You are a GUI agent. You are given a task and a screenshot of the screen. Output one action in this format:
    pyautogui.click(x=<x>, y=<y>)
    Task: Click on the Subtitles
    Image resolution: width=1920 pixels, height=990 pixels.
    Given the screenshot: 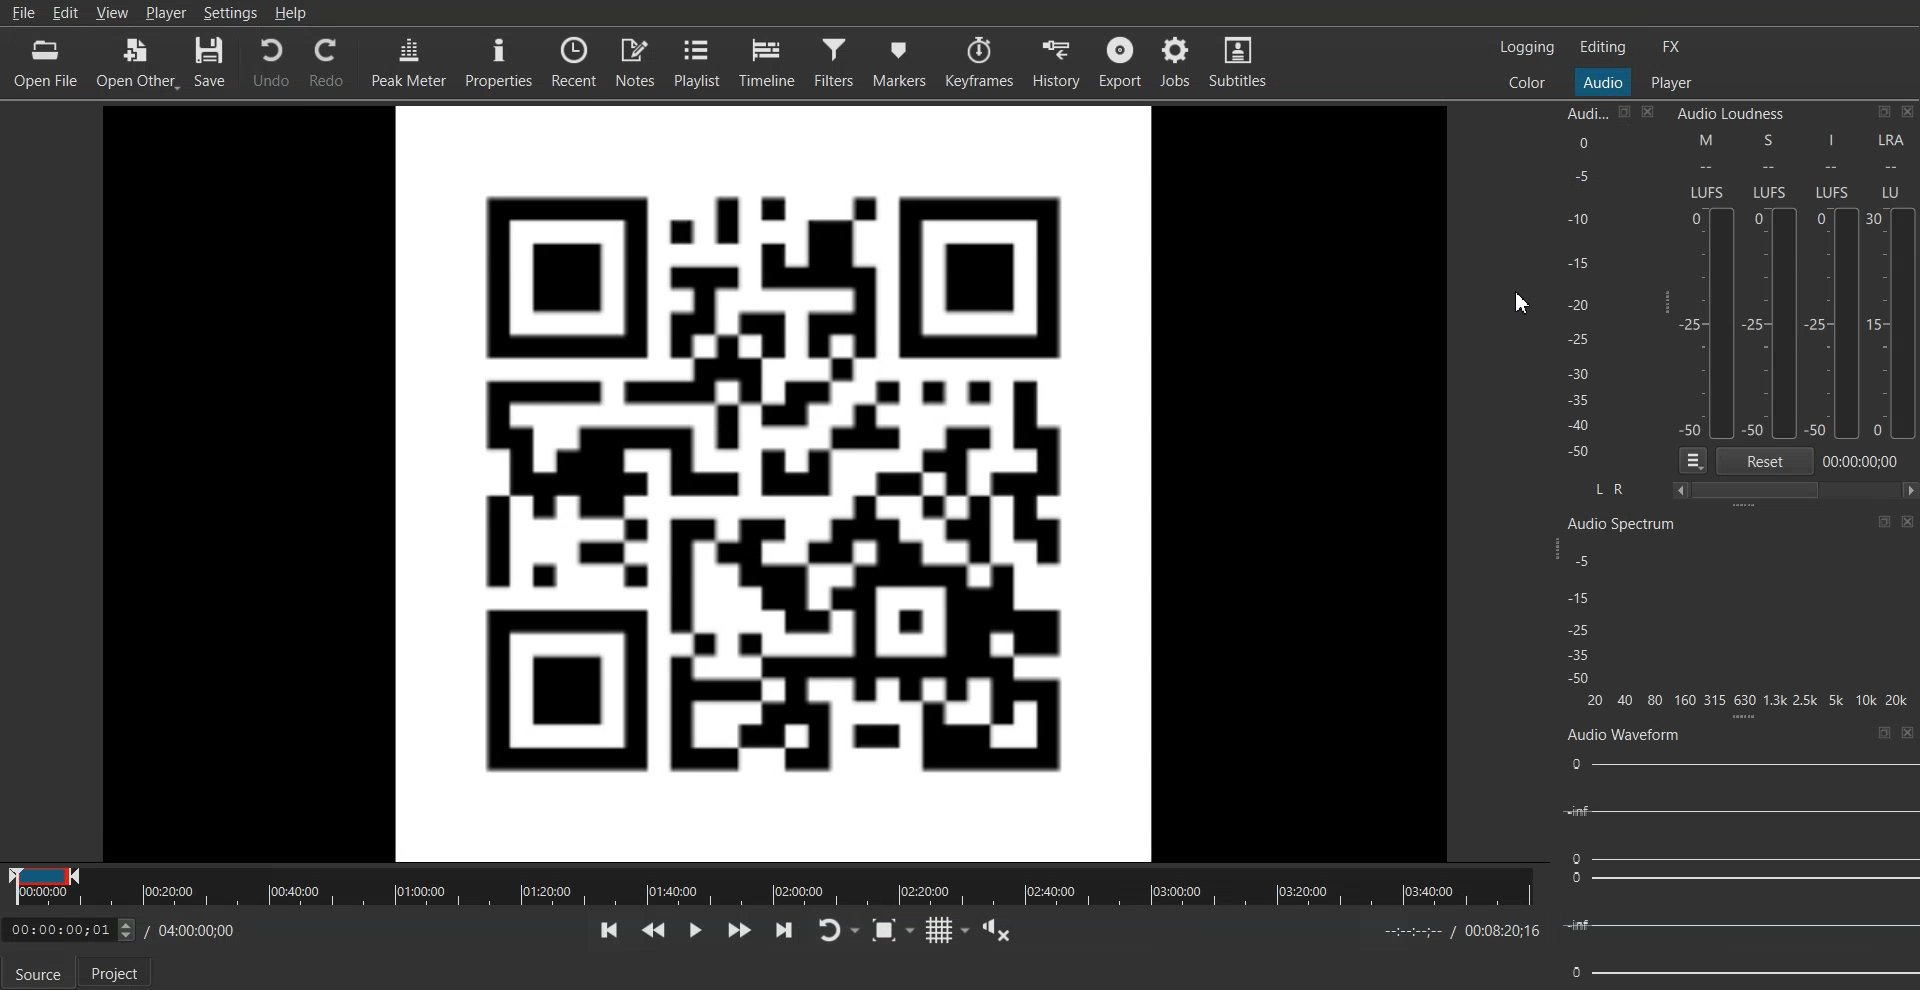 What is the action you would take?
    pyautogui.click(x=1238, y=62)
    